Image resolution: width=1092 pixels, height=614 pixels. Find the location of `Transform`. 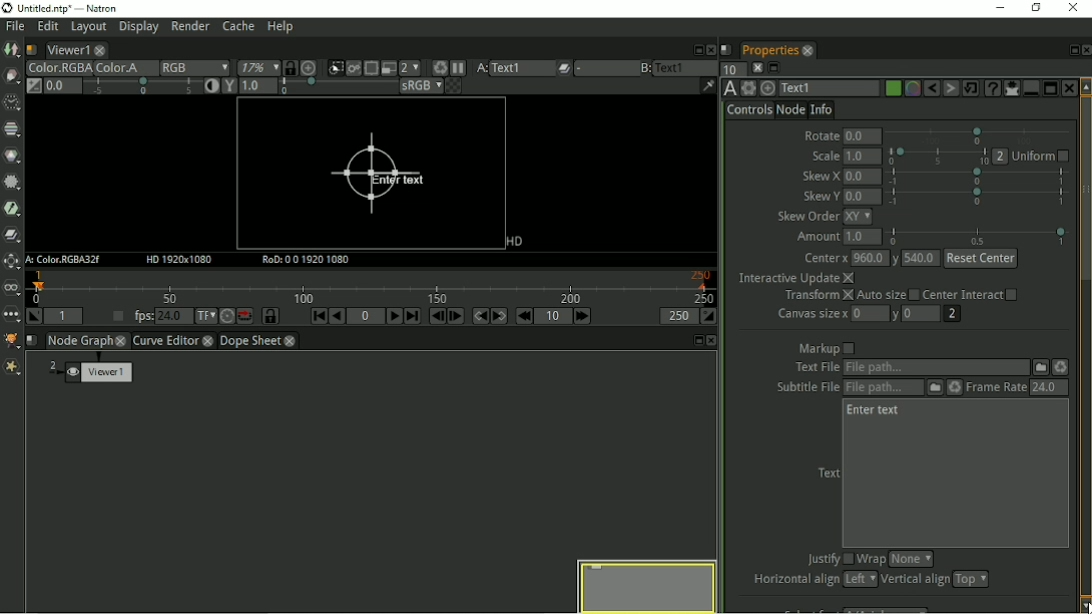

Transform is located at coordinates (814, 296).